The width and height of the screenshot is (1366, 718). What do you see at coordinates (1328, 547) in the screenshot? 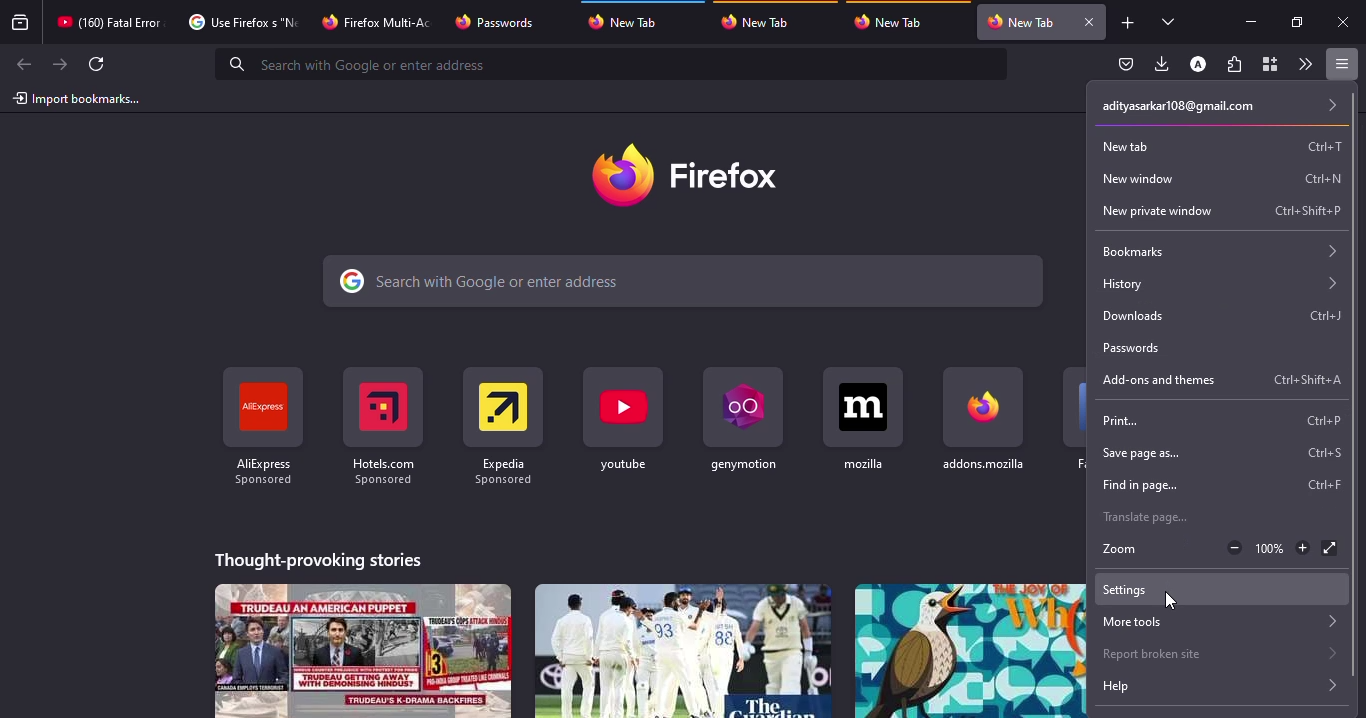
I see `full screen` at bounding box center [1328, 547].